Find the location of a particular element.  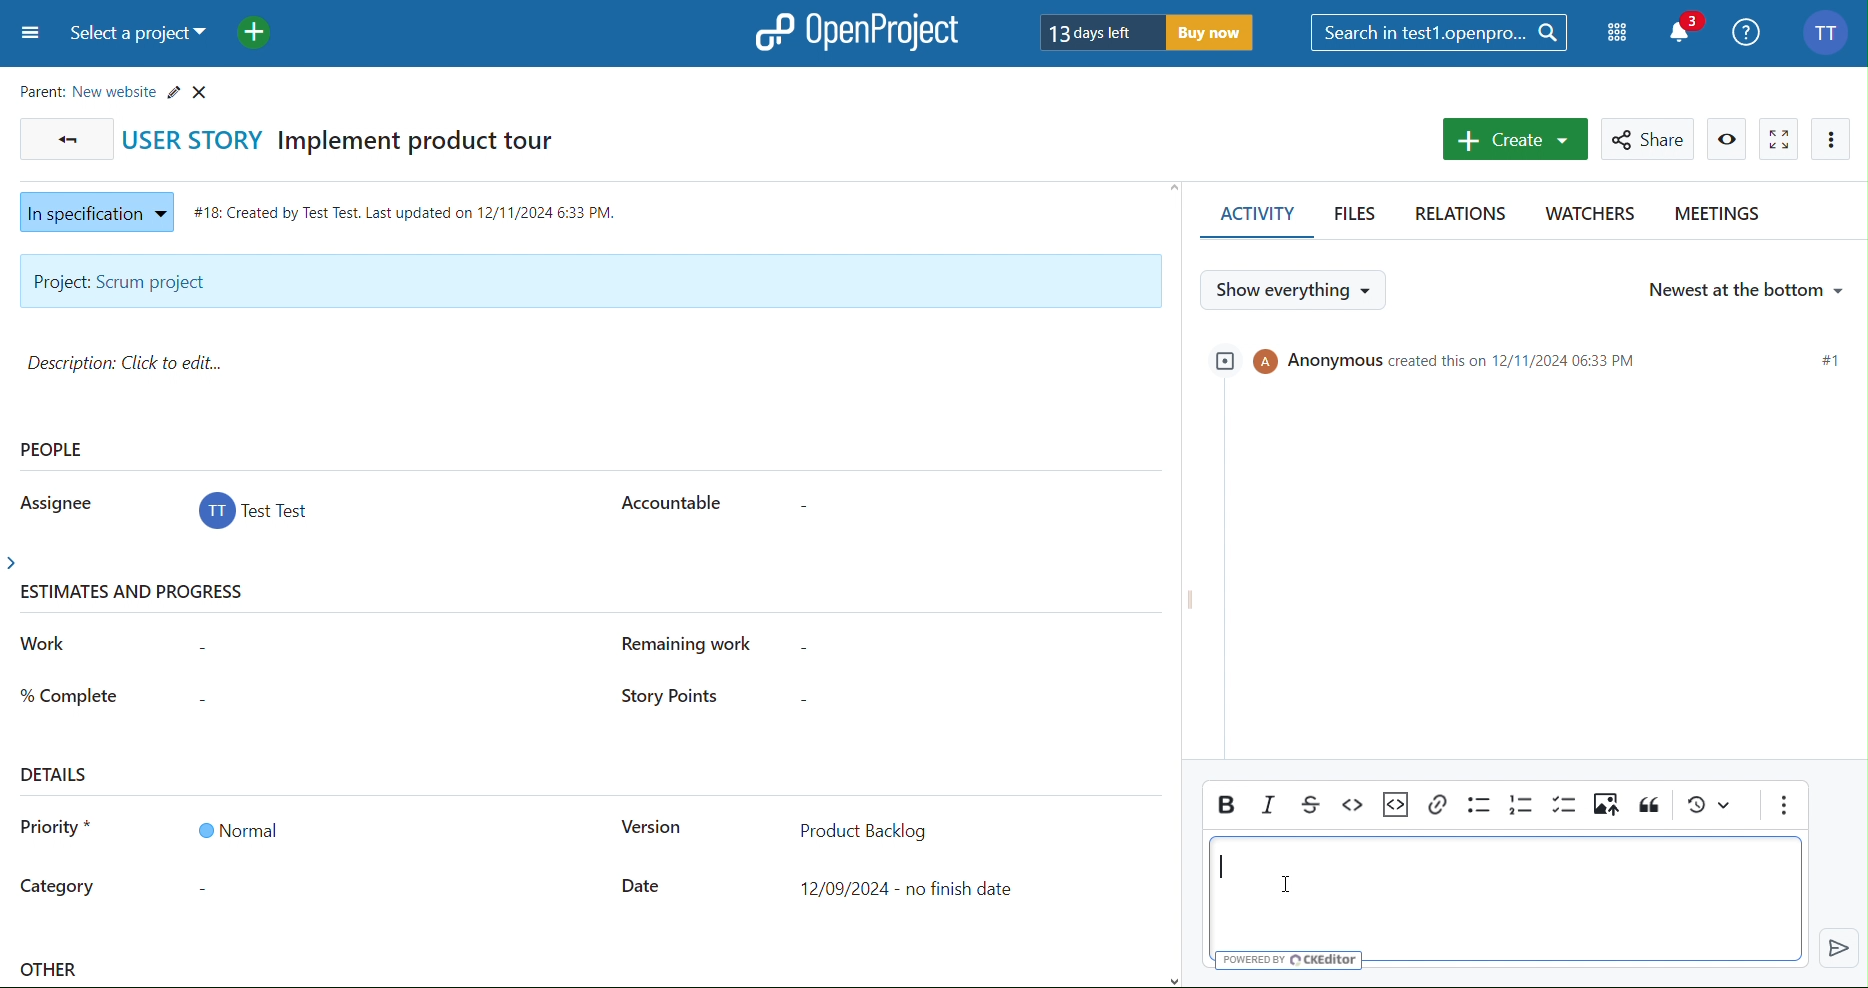

Account is located at coordinates (1829, 30).